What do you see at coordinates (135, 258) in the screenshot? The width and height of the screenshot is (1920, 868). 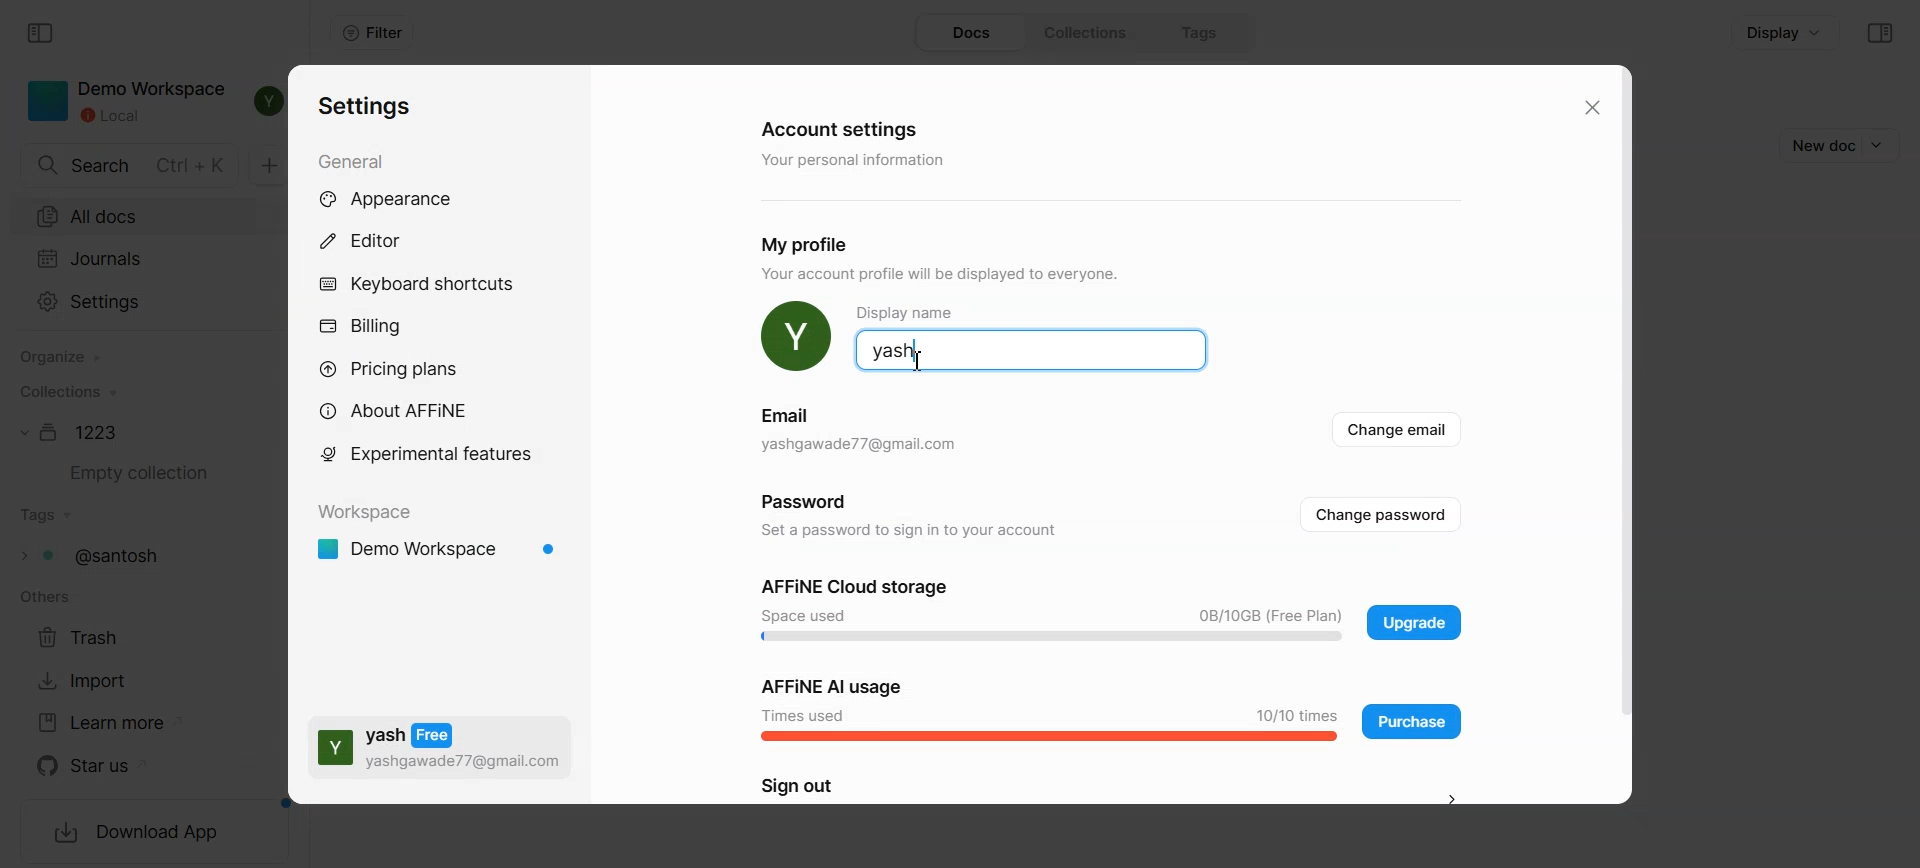 I see `Journals` at bounding box center [135, 258].